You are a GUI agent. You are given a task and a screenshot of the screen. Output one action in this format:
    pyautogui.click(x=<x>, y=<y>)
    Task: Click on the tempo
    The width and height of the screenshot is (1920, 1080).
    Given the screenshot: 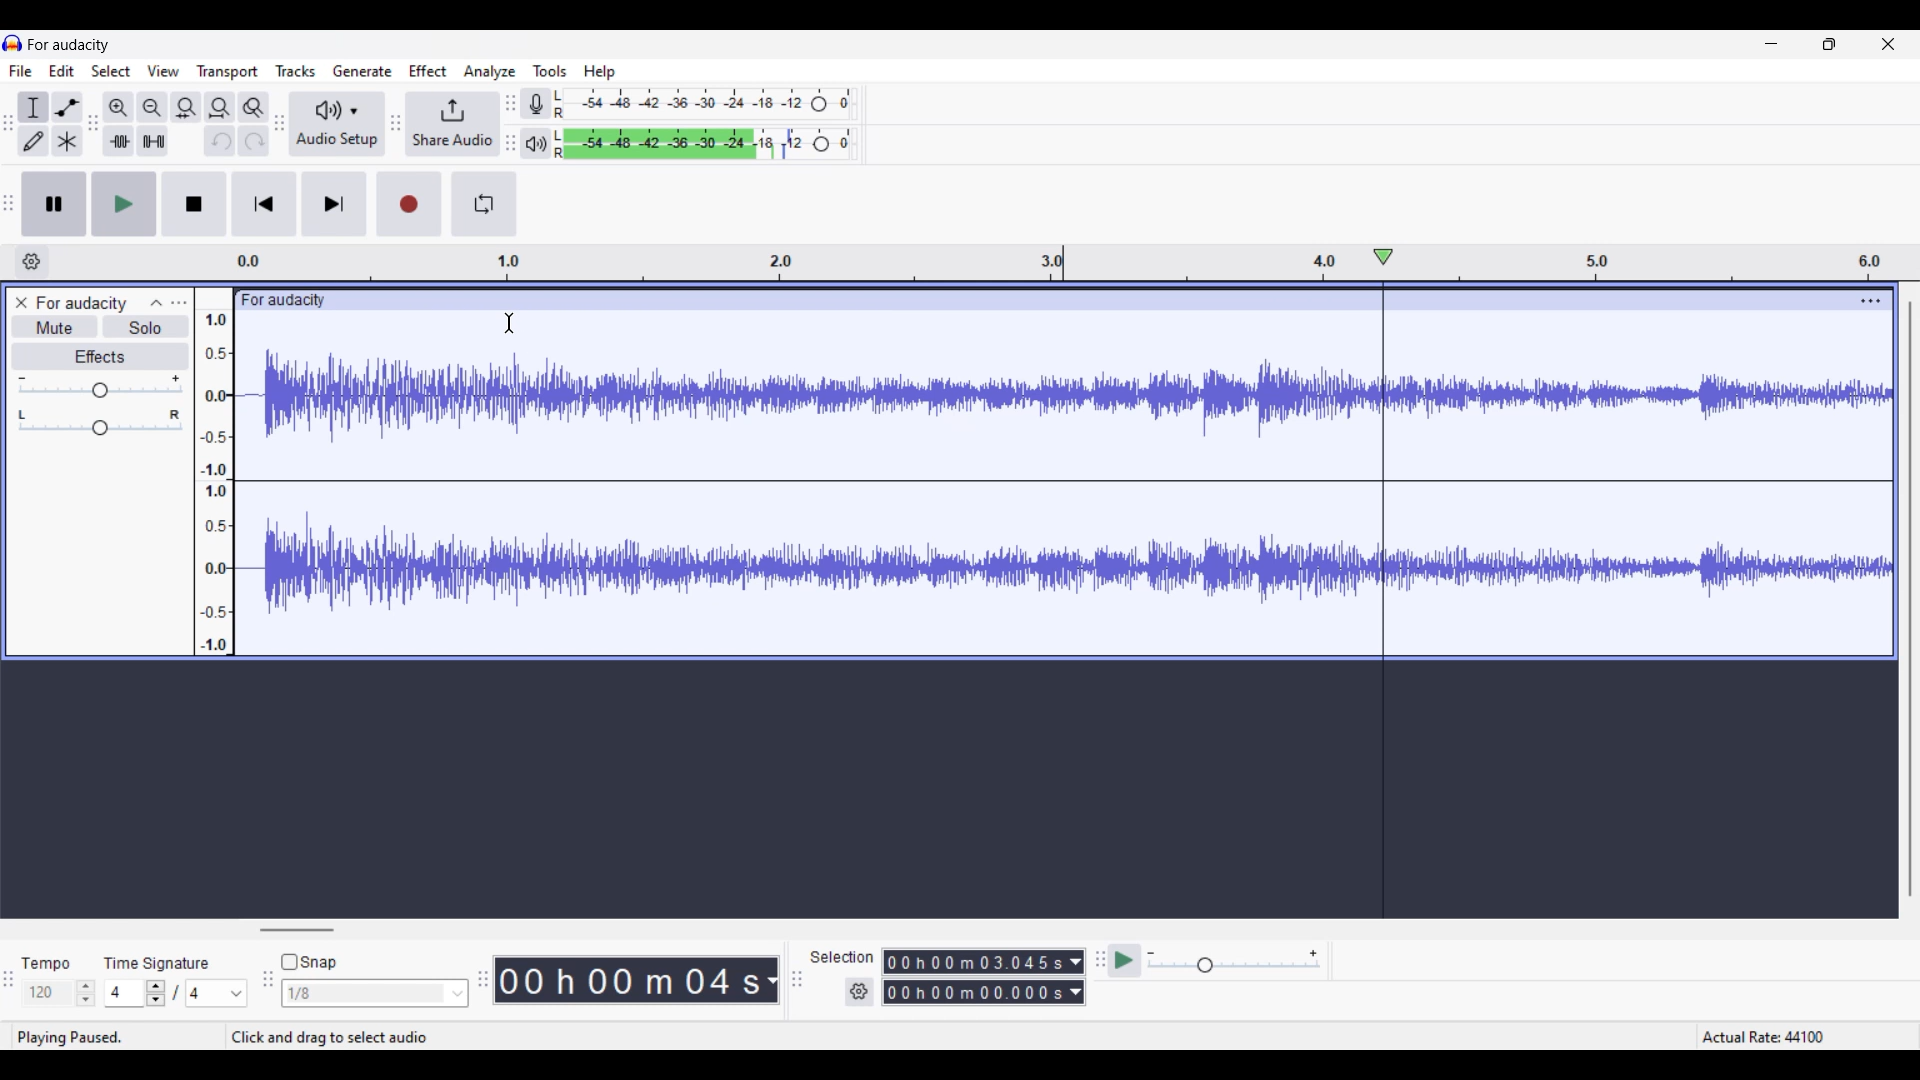 What is the action you would take?
    pyautogui.click(x=46, y=964)
    